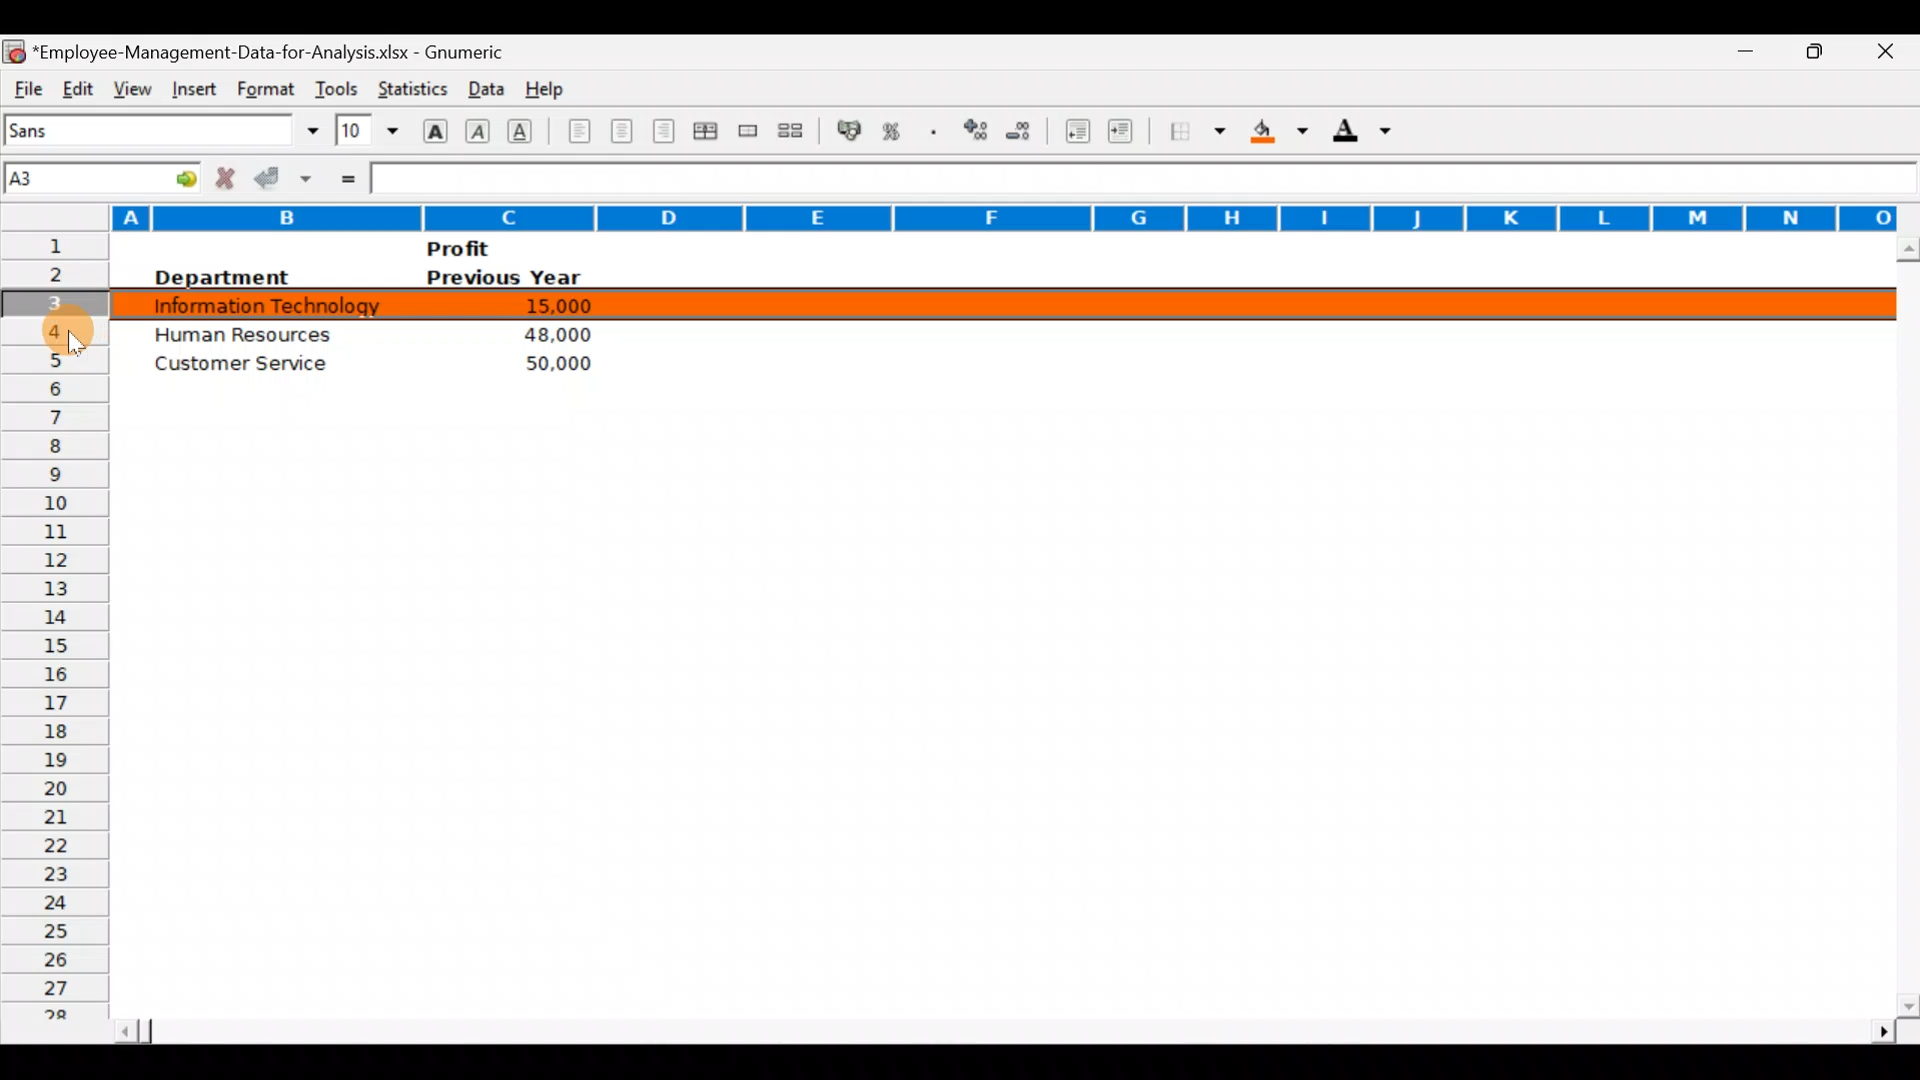 The image size is (1920, 1080). Describe the element at coordinates (77, 86) in the screenshot. I see `Edit` at that location.